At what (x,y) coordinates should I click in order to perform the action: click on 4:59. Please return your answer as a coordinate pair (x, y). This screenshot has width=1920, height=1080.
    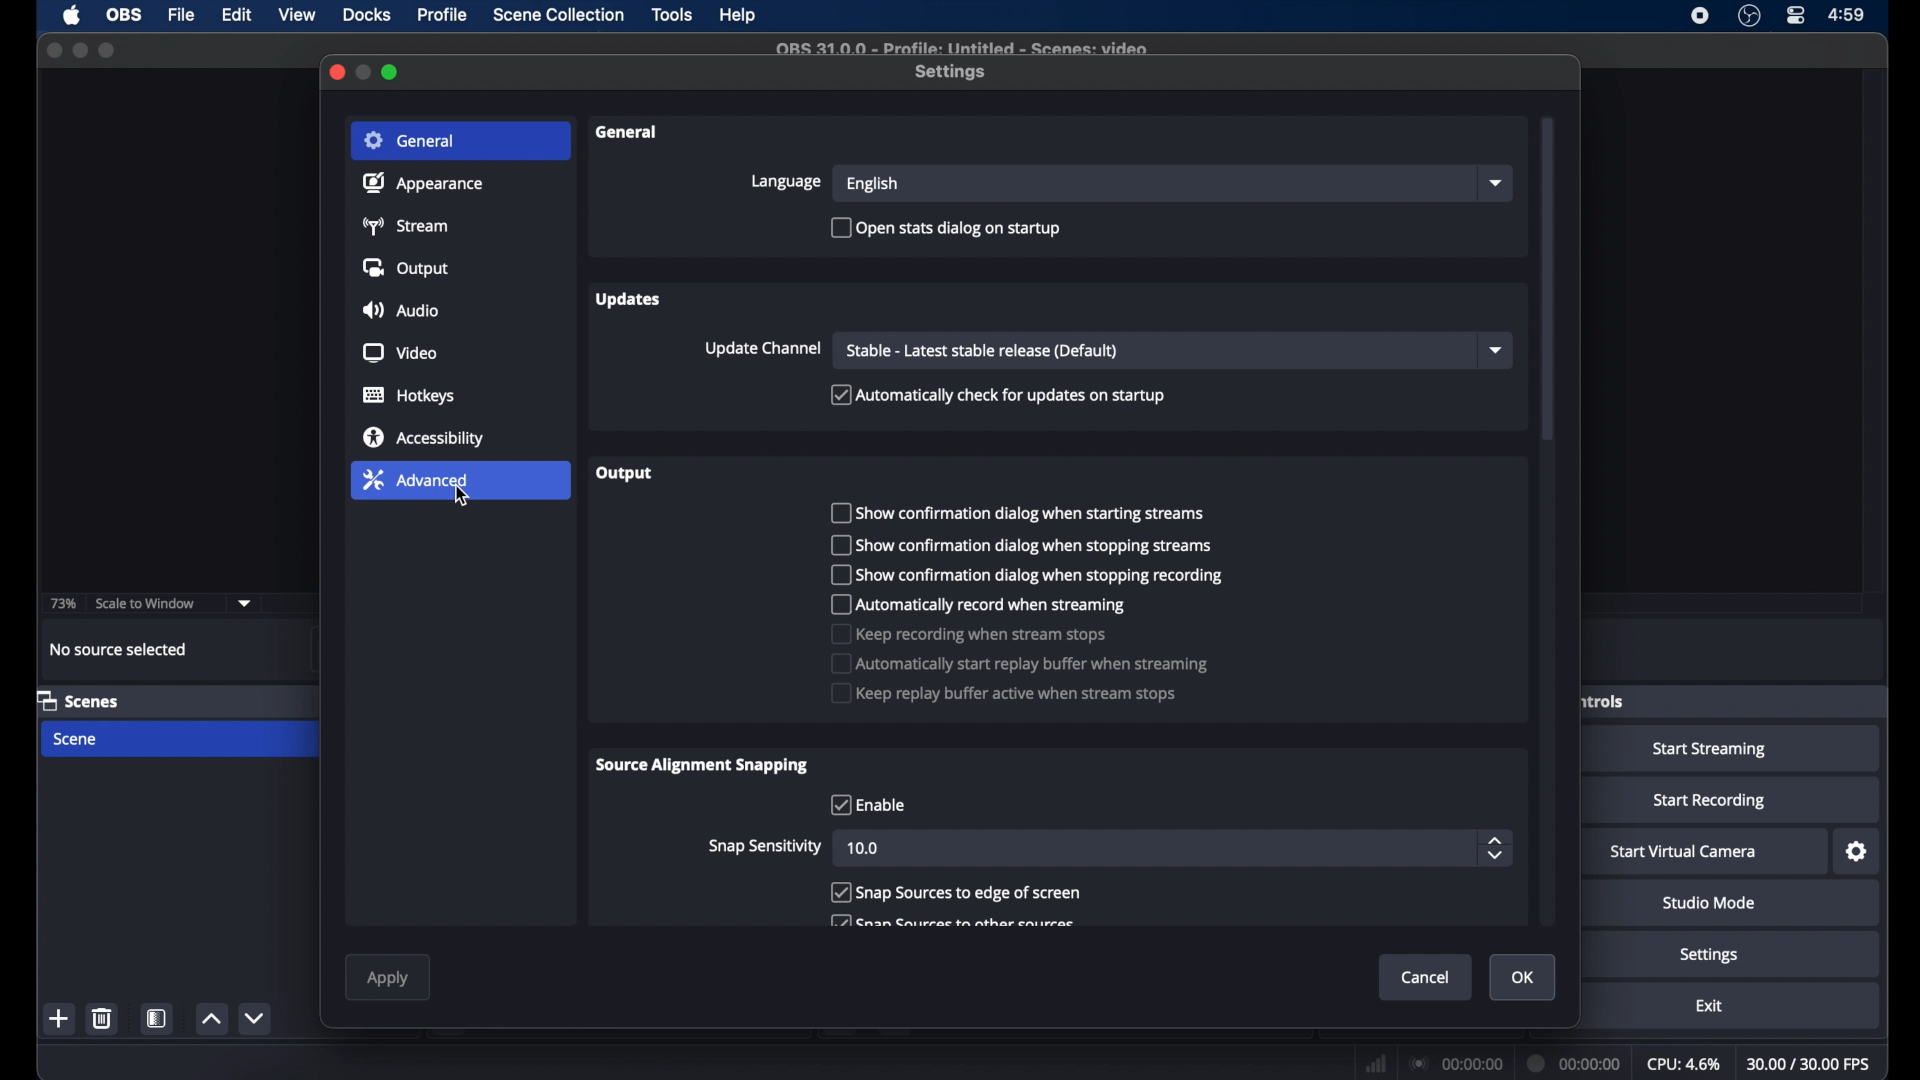
    Looking at the image, I should click on (1846, 15).